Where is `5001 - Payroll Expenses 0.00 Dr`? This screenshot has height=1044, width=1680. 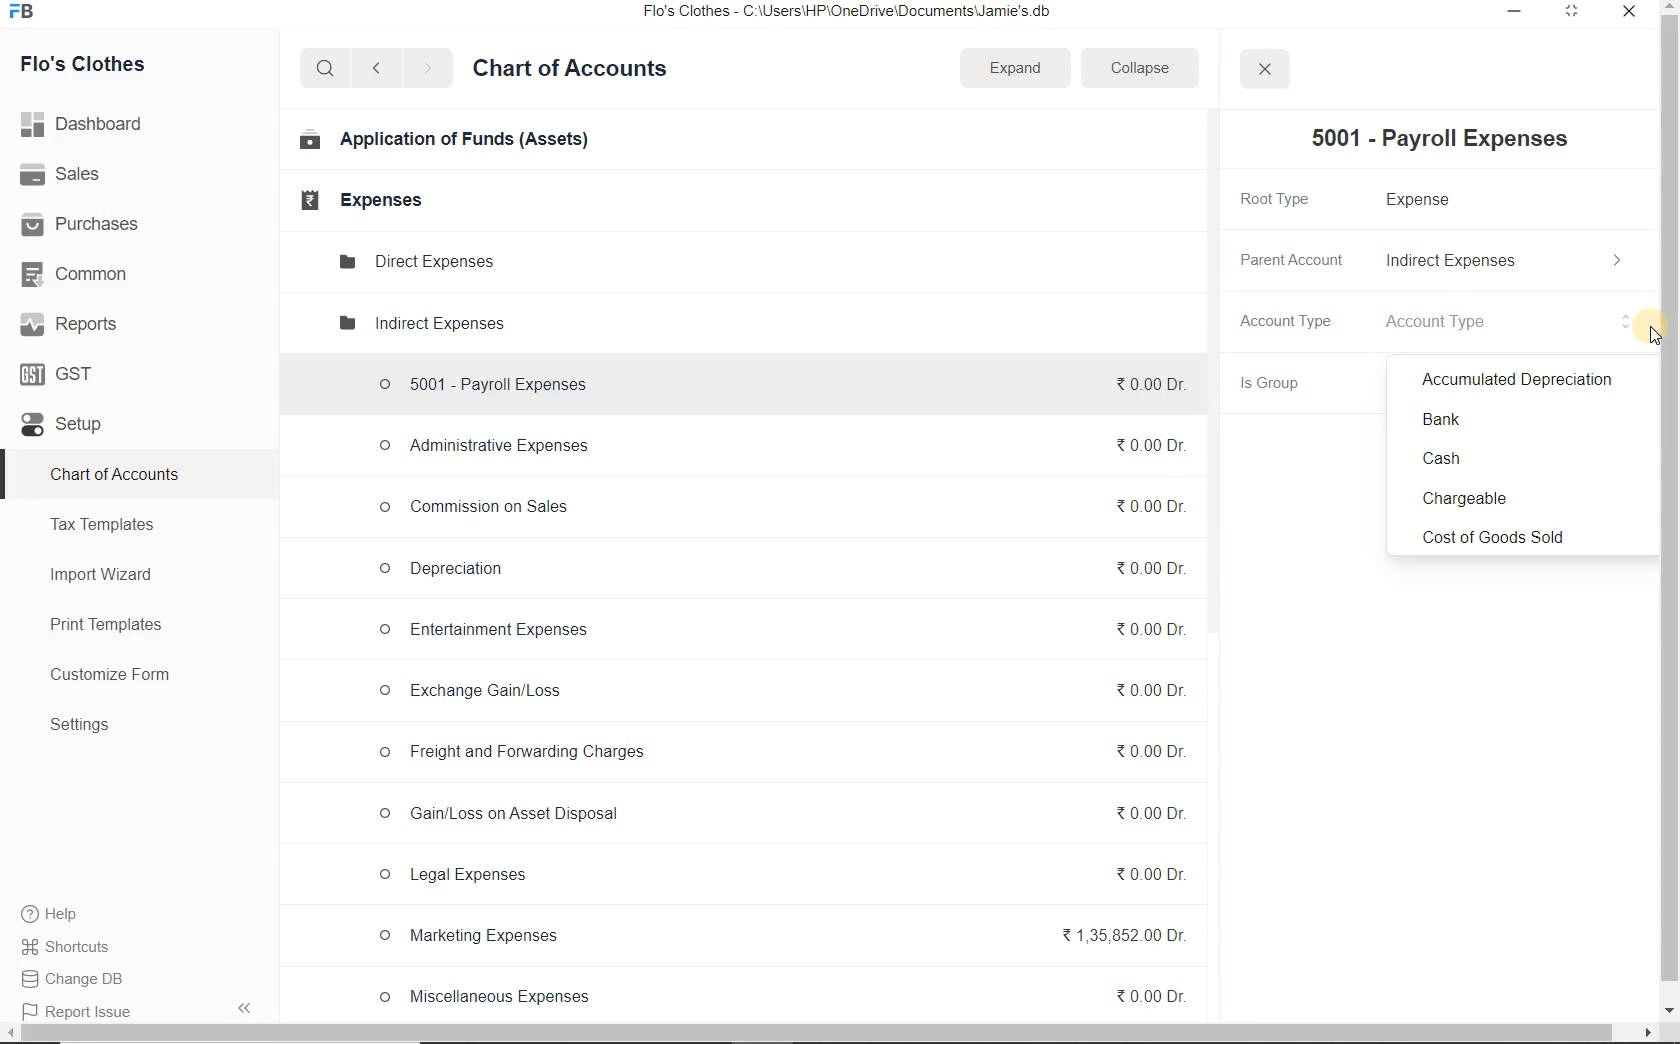 5001 - Payroll Expenses 0.00 Dr is located at coordinates (775, 380).